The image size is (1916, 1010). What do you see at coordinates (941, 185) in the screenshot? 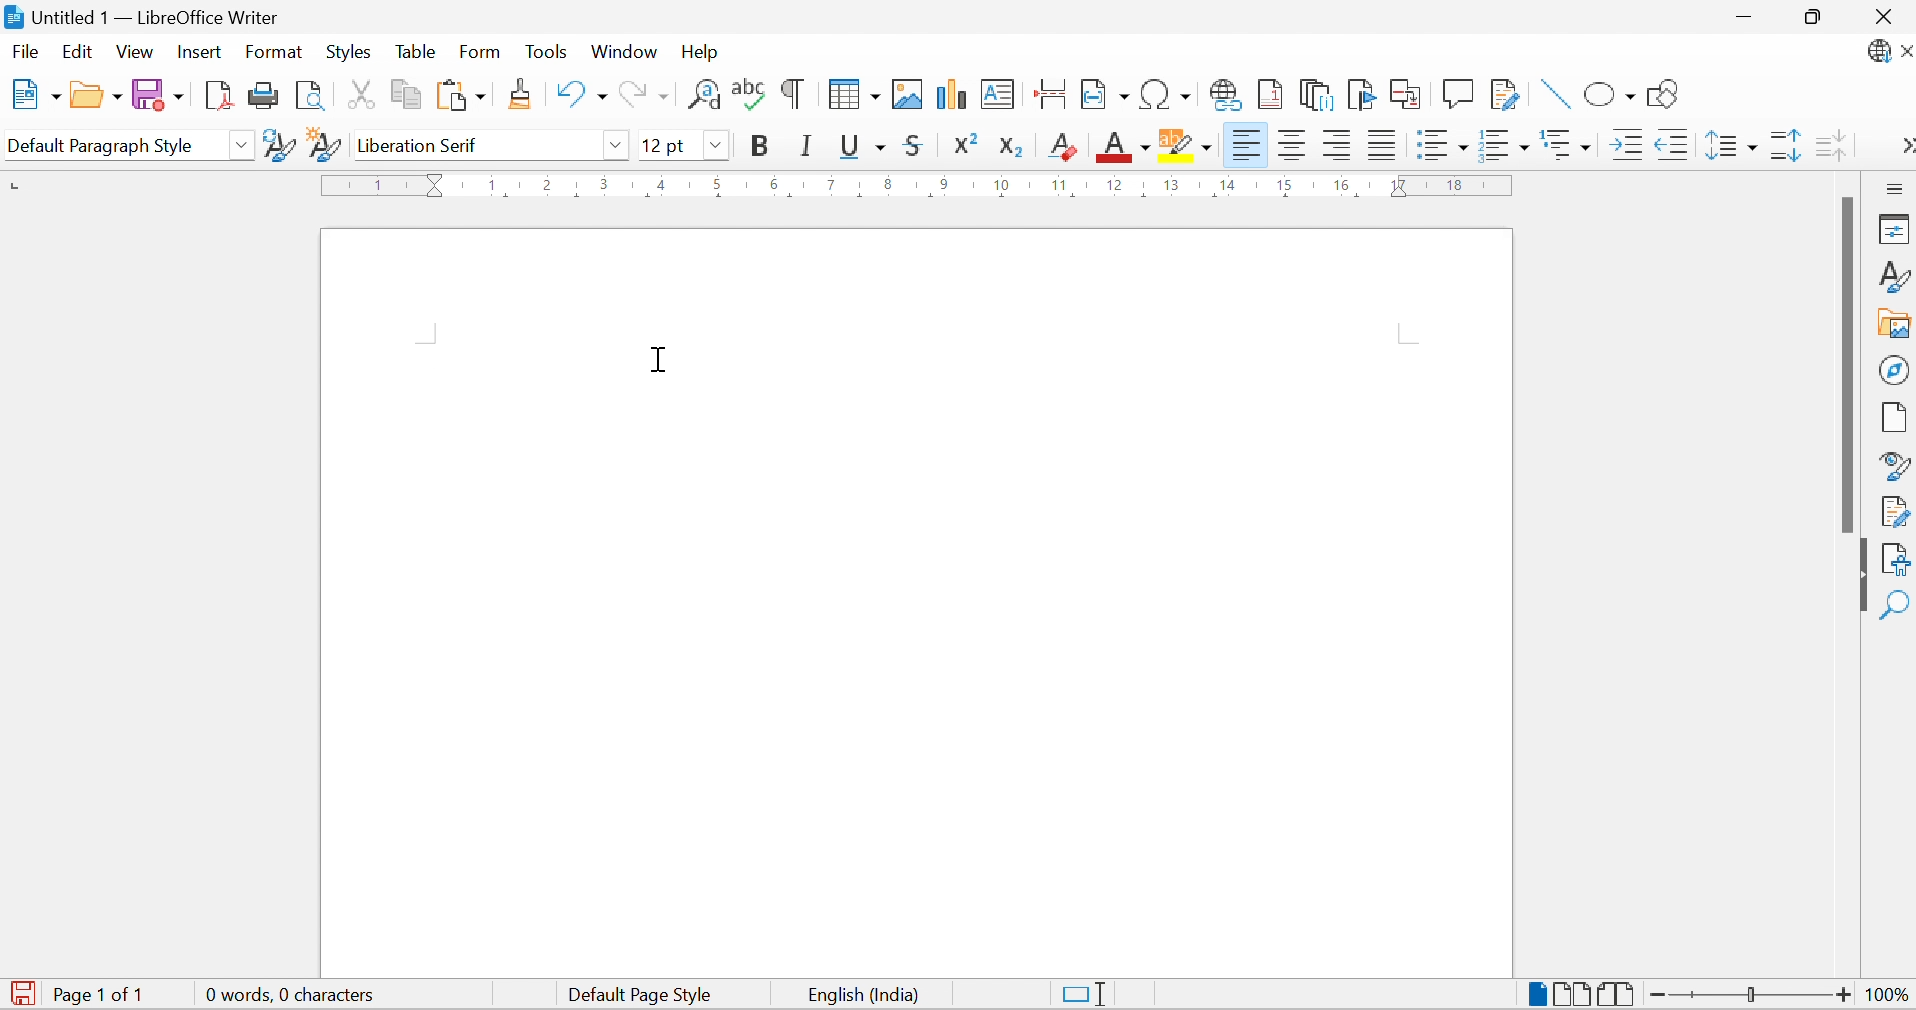
I see `9` at bounding box center [941, 185].